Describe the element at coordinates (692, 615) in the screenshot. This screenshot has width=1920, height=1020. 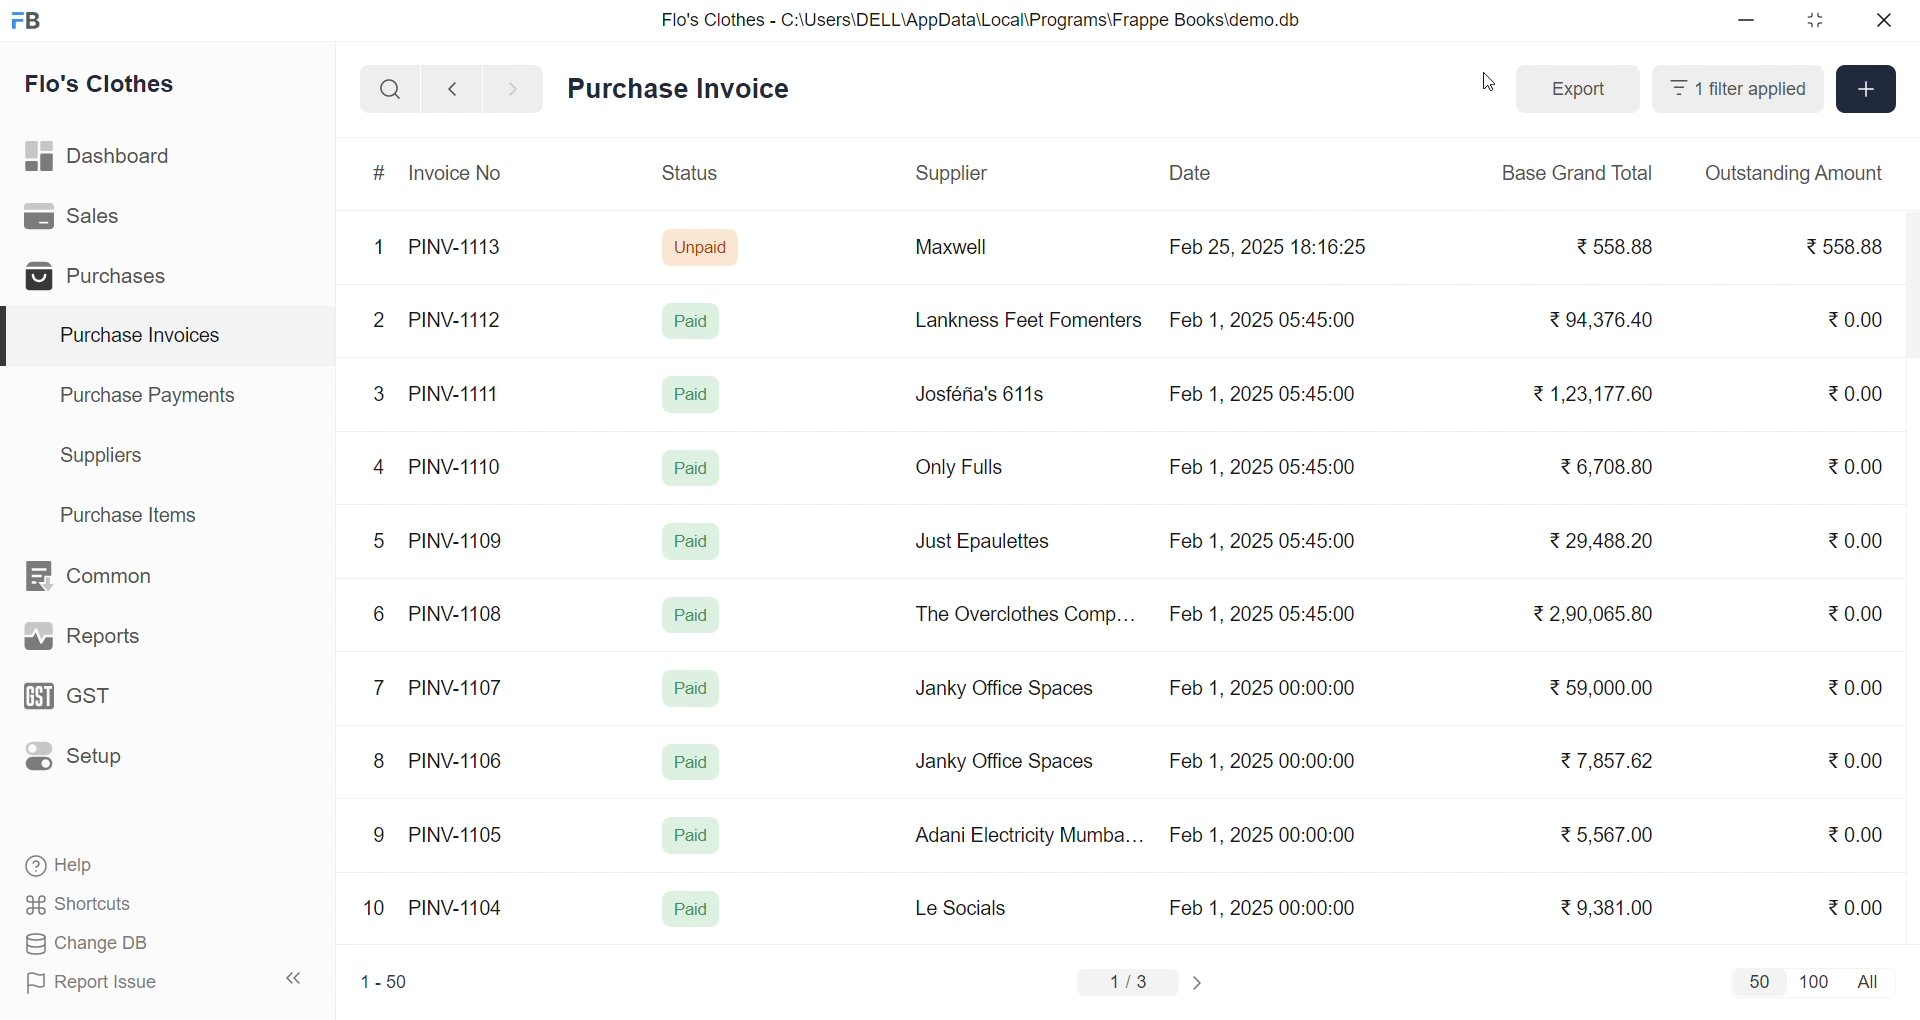
I see `Paid` at that location.